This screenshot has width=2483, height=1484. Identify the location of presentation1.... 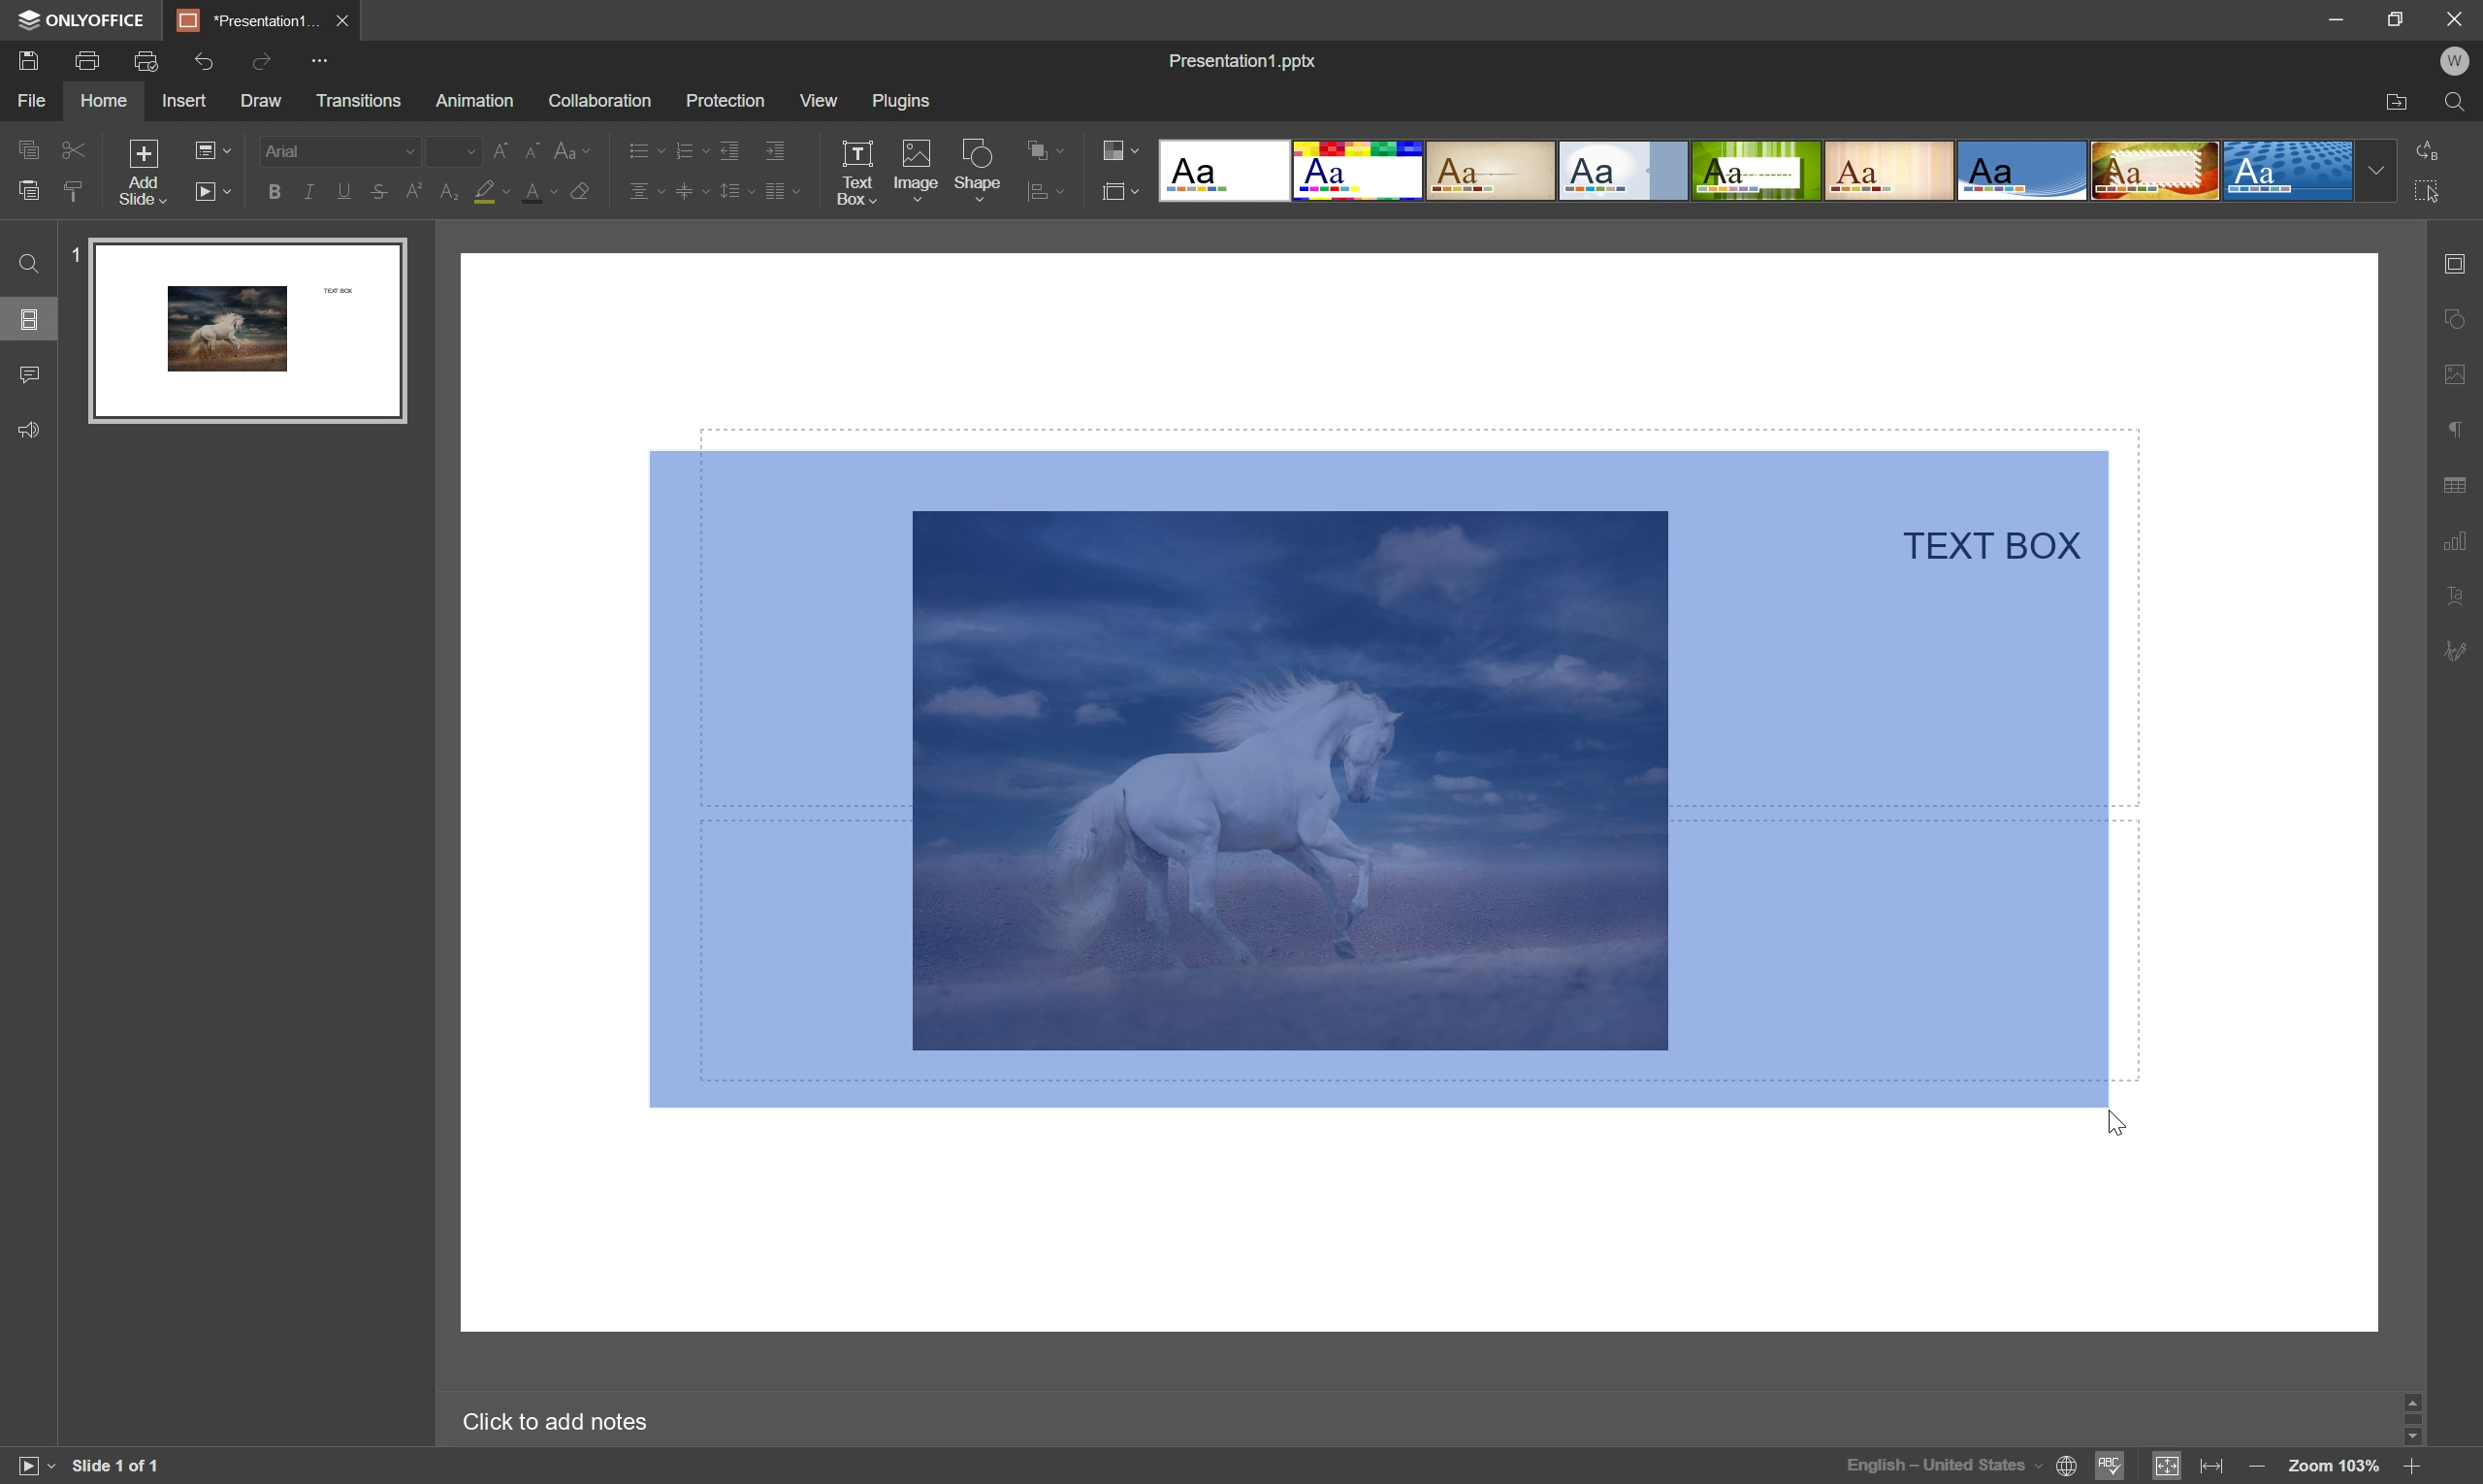
(245, 18).